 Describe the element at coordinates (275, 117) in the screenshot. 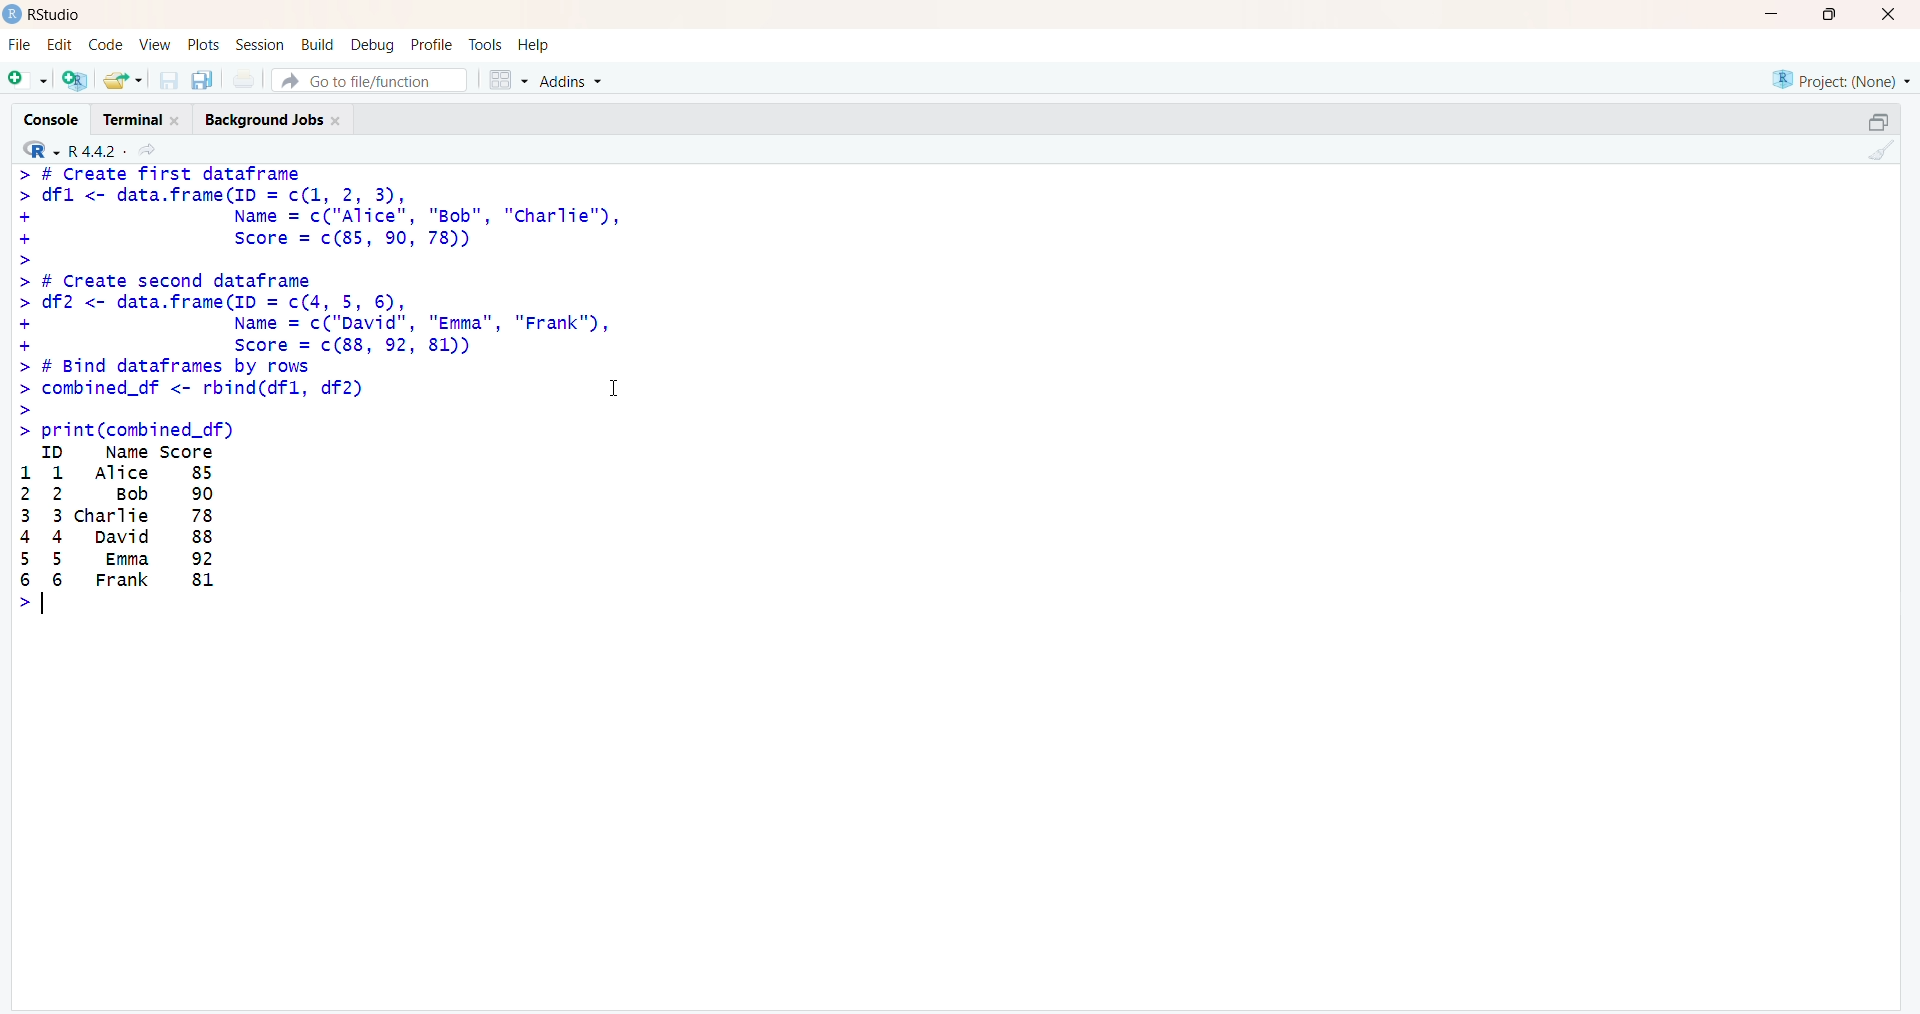

I see `Background Jobs` at that location.